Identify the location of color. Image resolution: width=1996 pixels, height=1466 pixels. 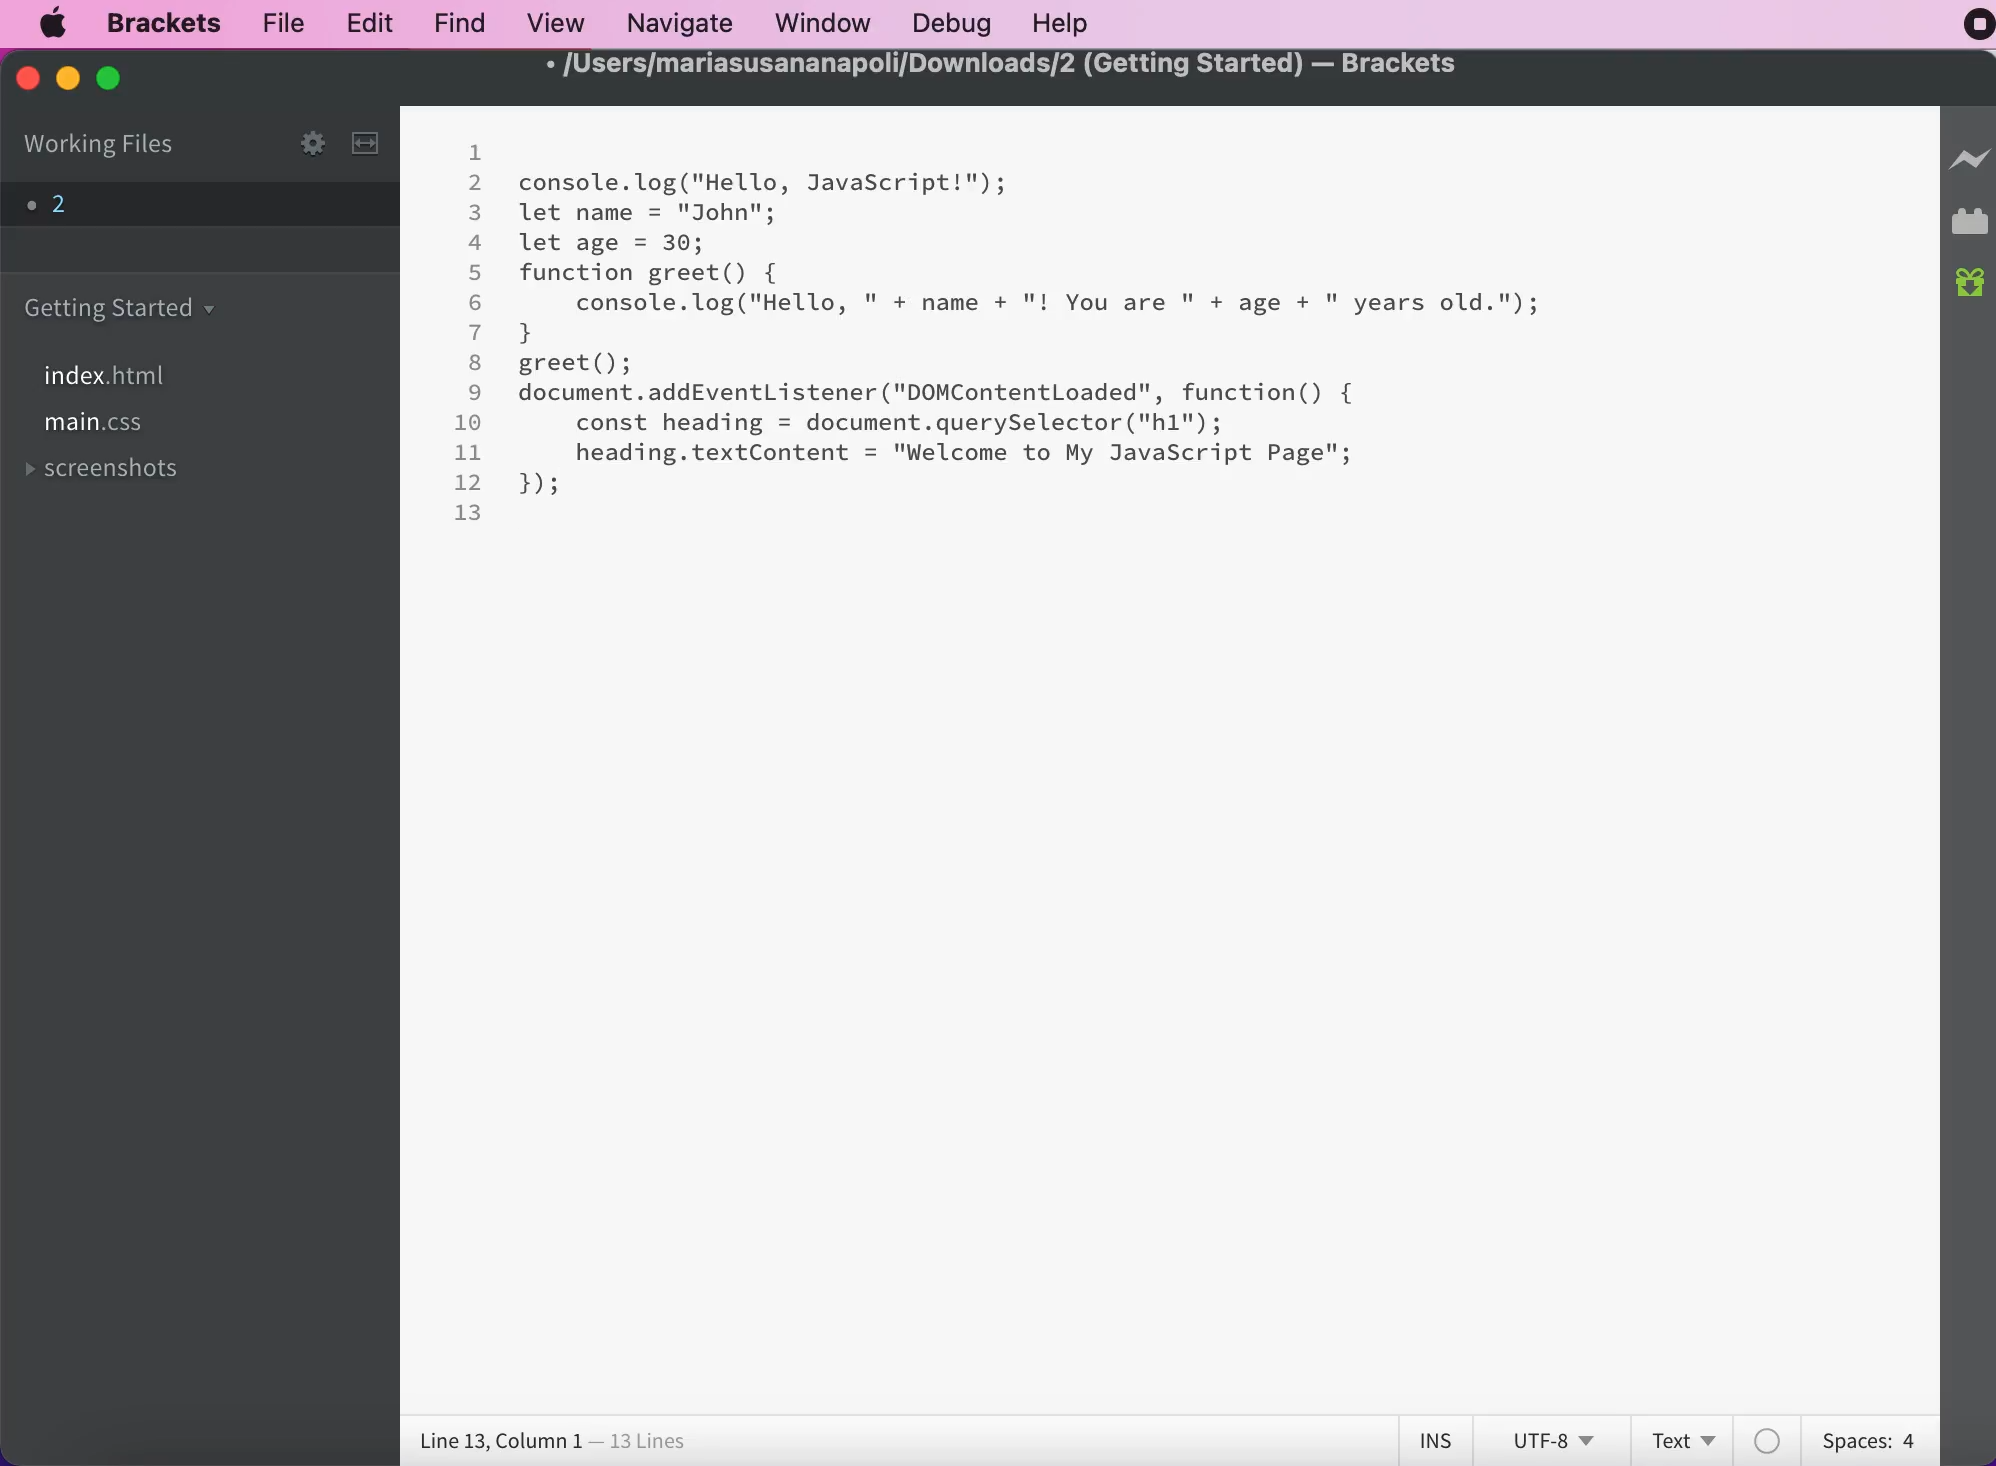
(1771, 1439).